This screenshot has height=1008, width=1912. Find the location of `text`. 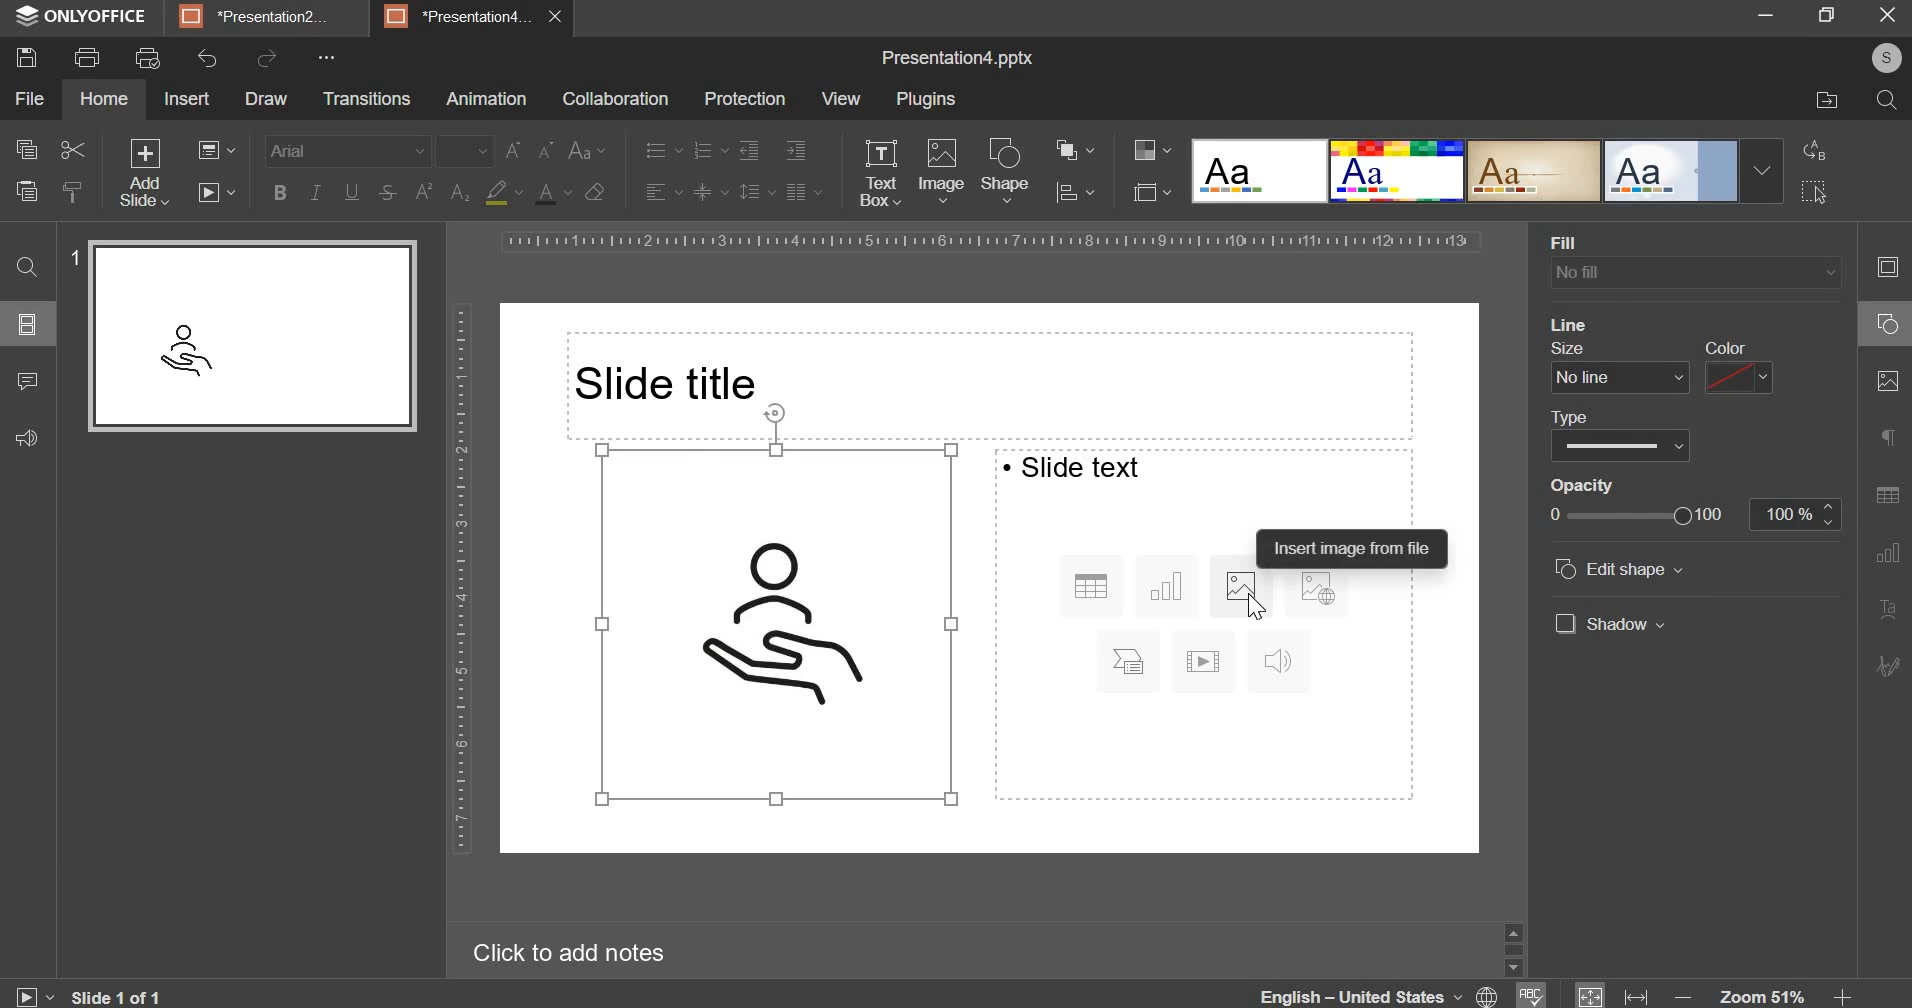

text is located at coordinates (1076, 465).